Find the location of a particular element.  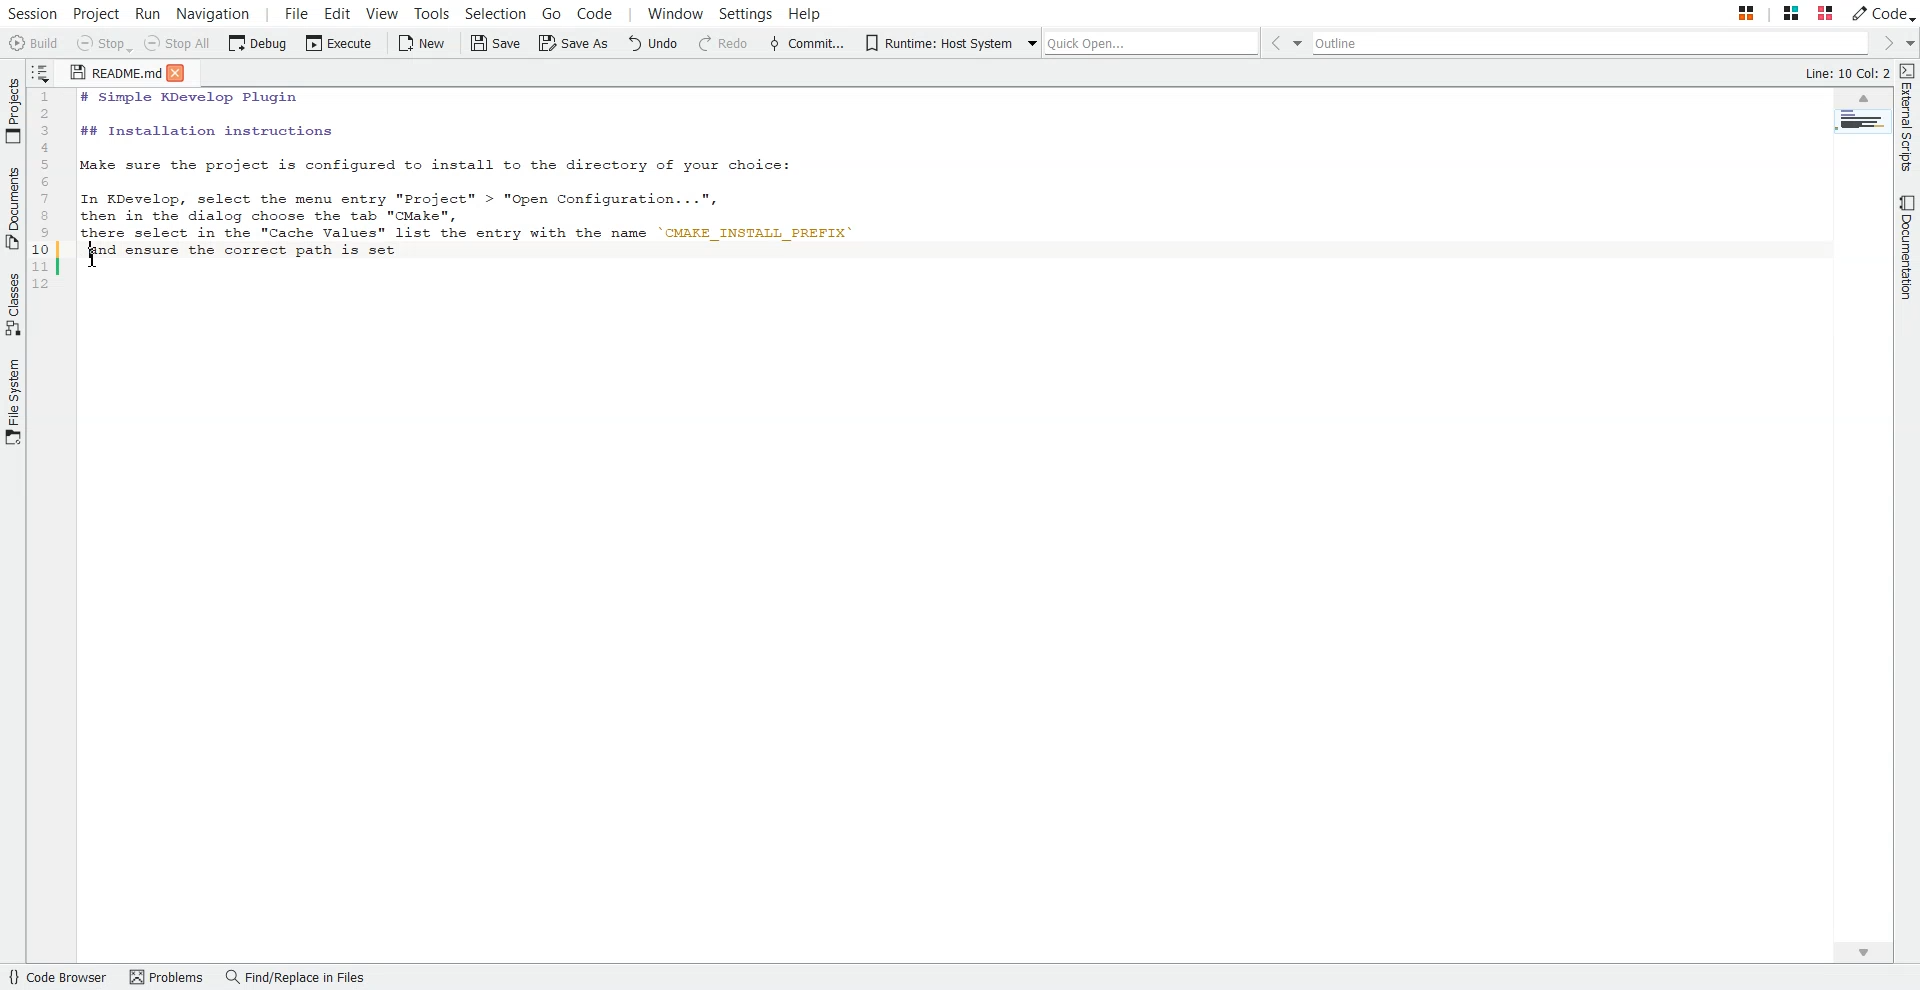

Close is located at coordinates (183, 74).